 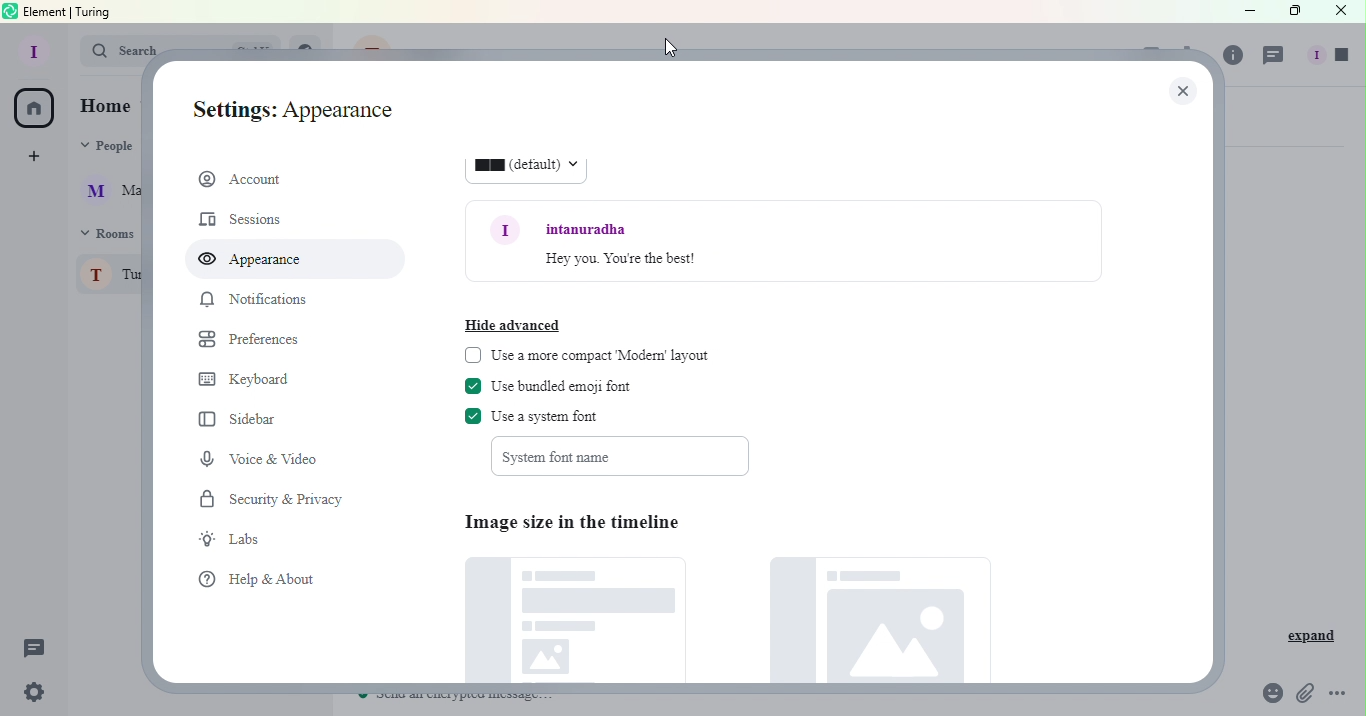 What do you see at coordinates (257, 219) in the screenshot?
I see `Sessions` at bounding box center [257, 219].